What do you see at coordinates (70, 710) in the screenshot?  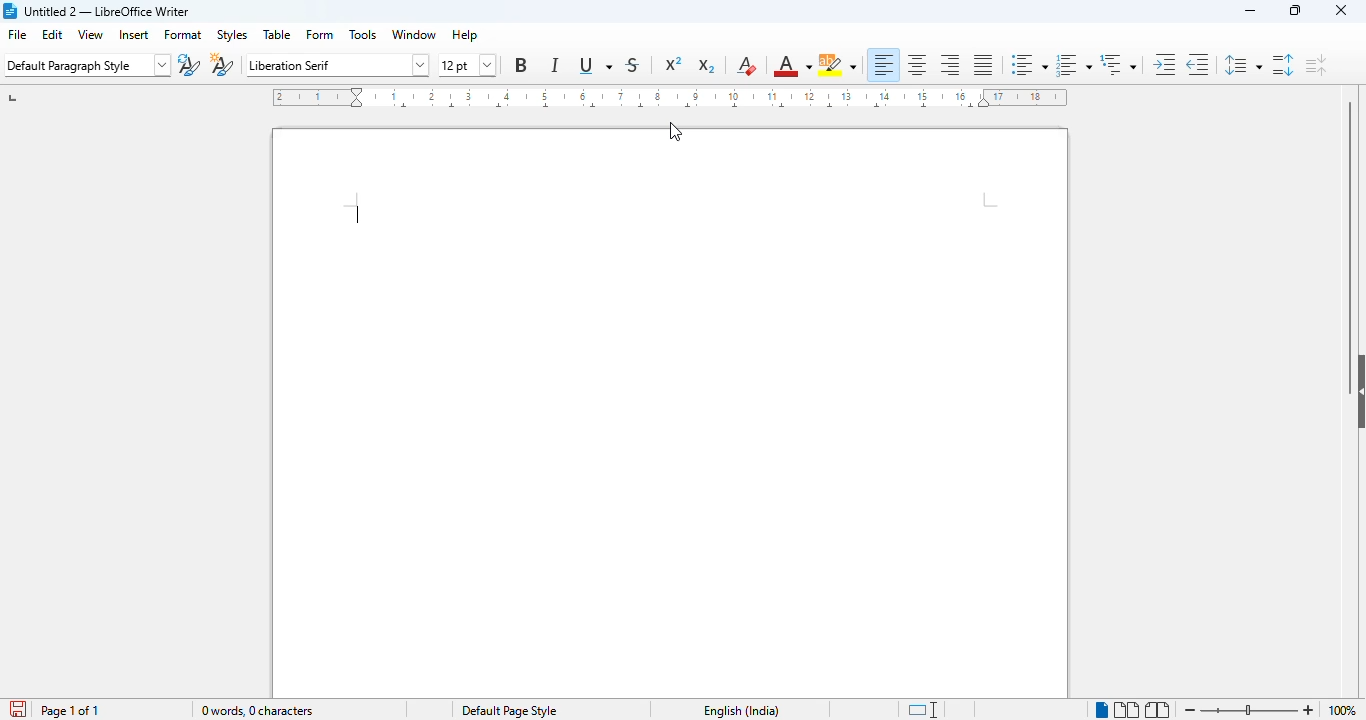 I see `page 1 of 1` at bounding box center [70, 710].